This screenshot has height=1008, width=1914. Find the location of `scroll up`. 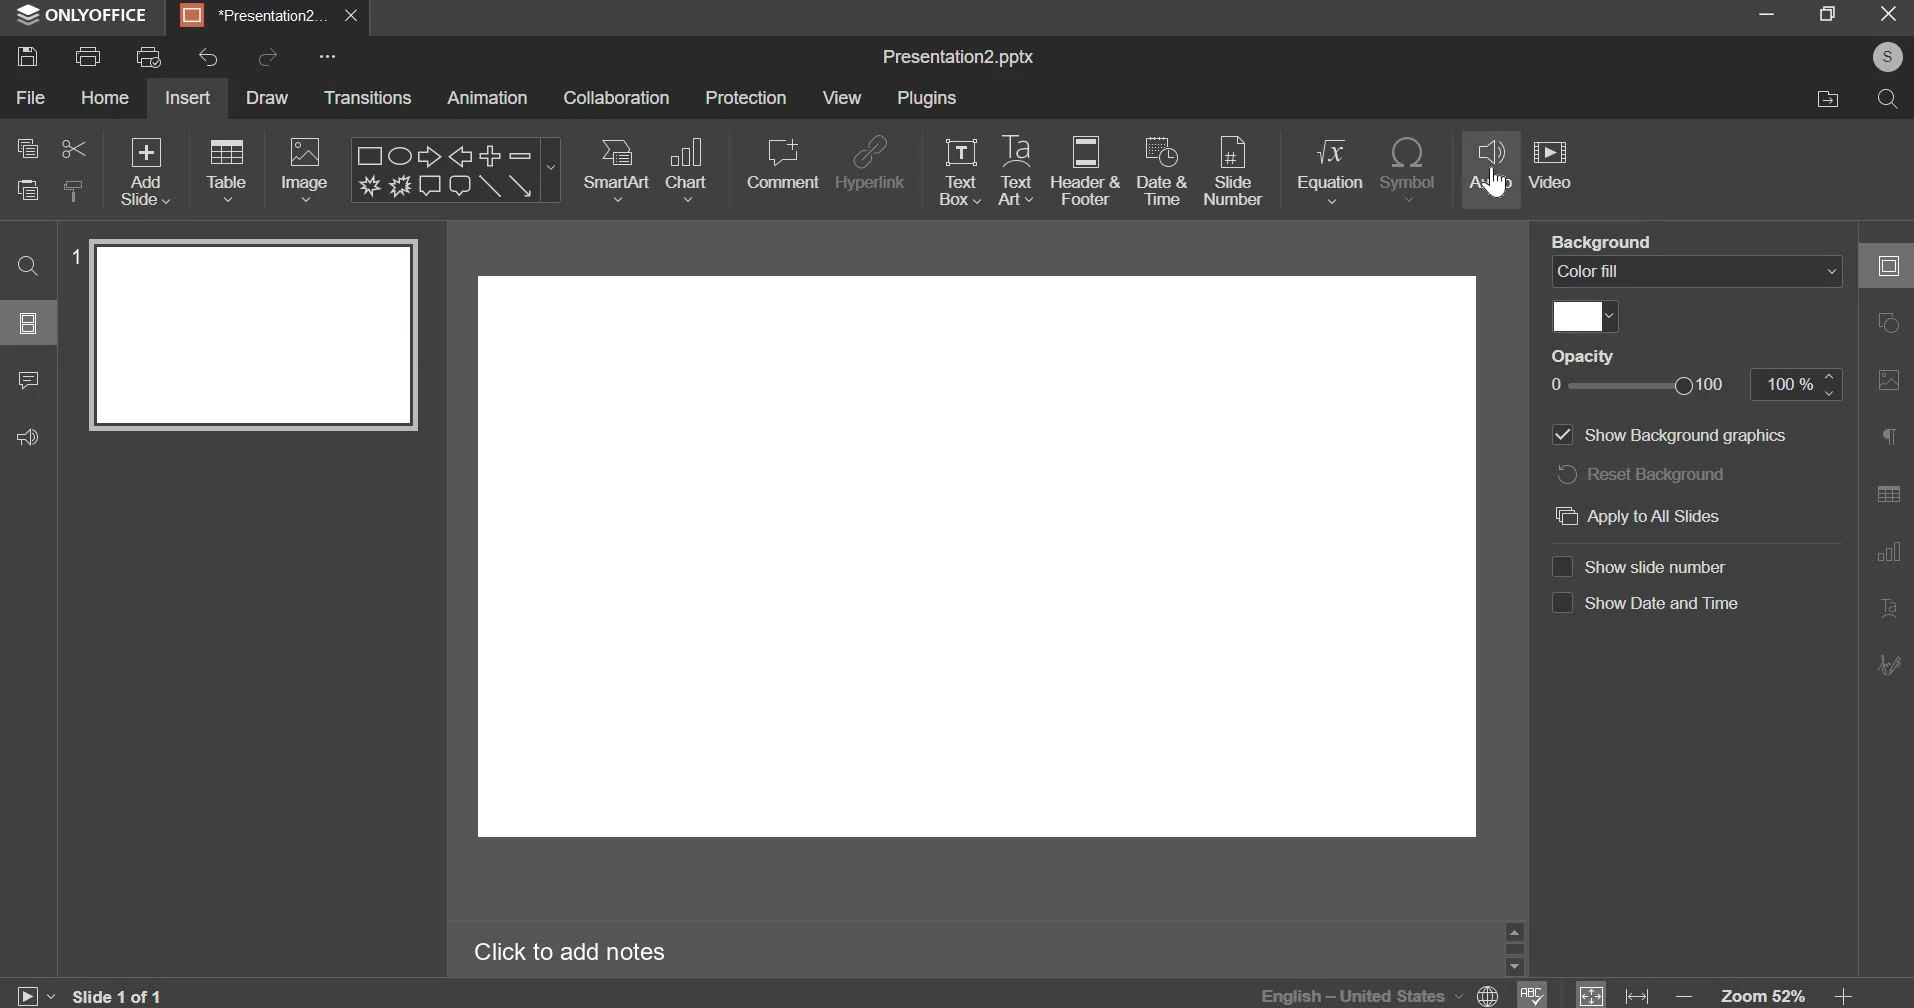

scroll up is located at coordinates (1514, 932).